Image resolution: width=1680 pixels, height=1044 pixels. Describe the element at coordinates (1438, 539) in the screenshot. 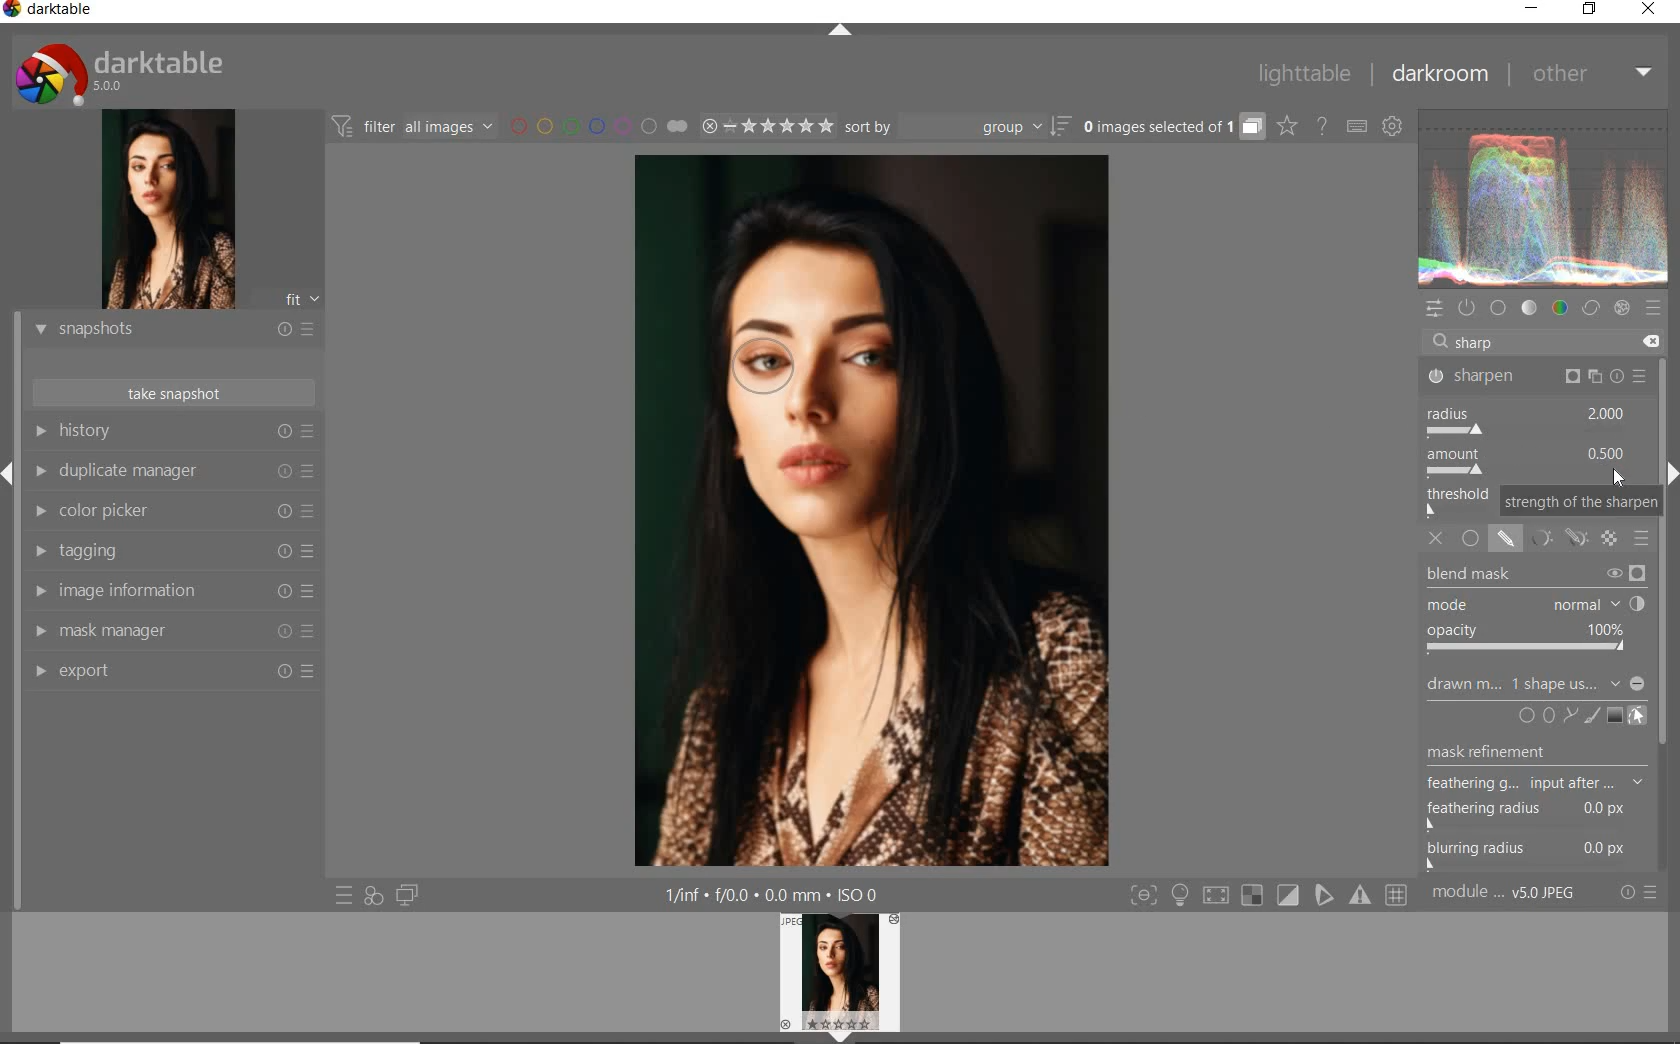

I see `off` at that location.